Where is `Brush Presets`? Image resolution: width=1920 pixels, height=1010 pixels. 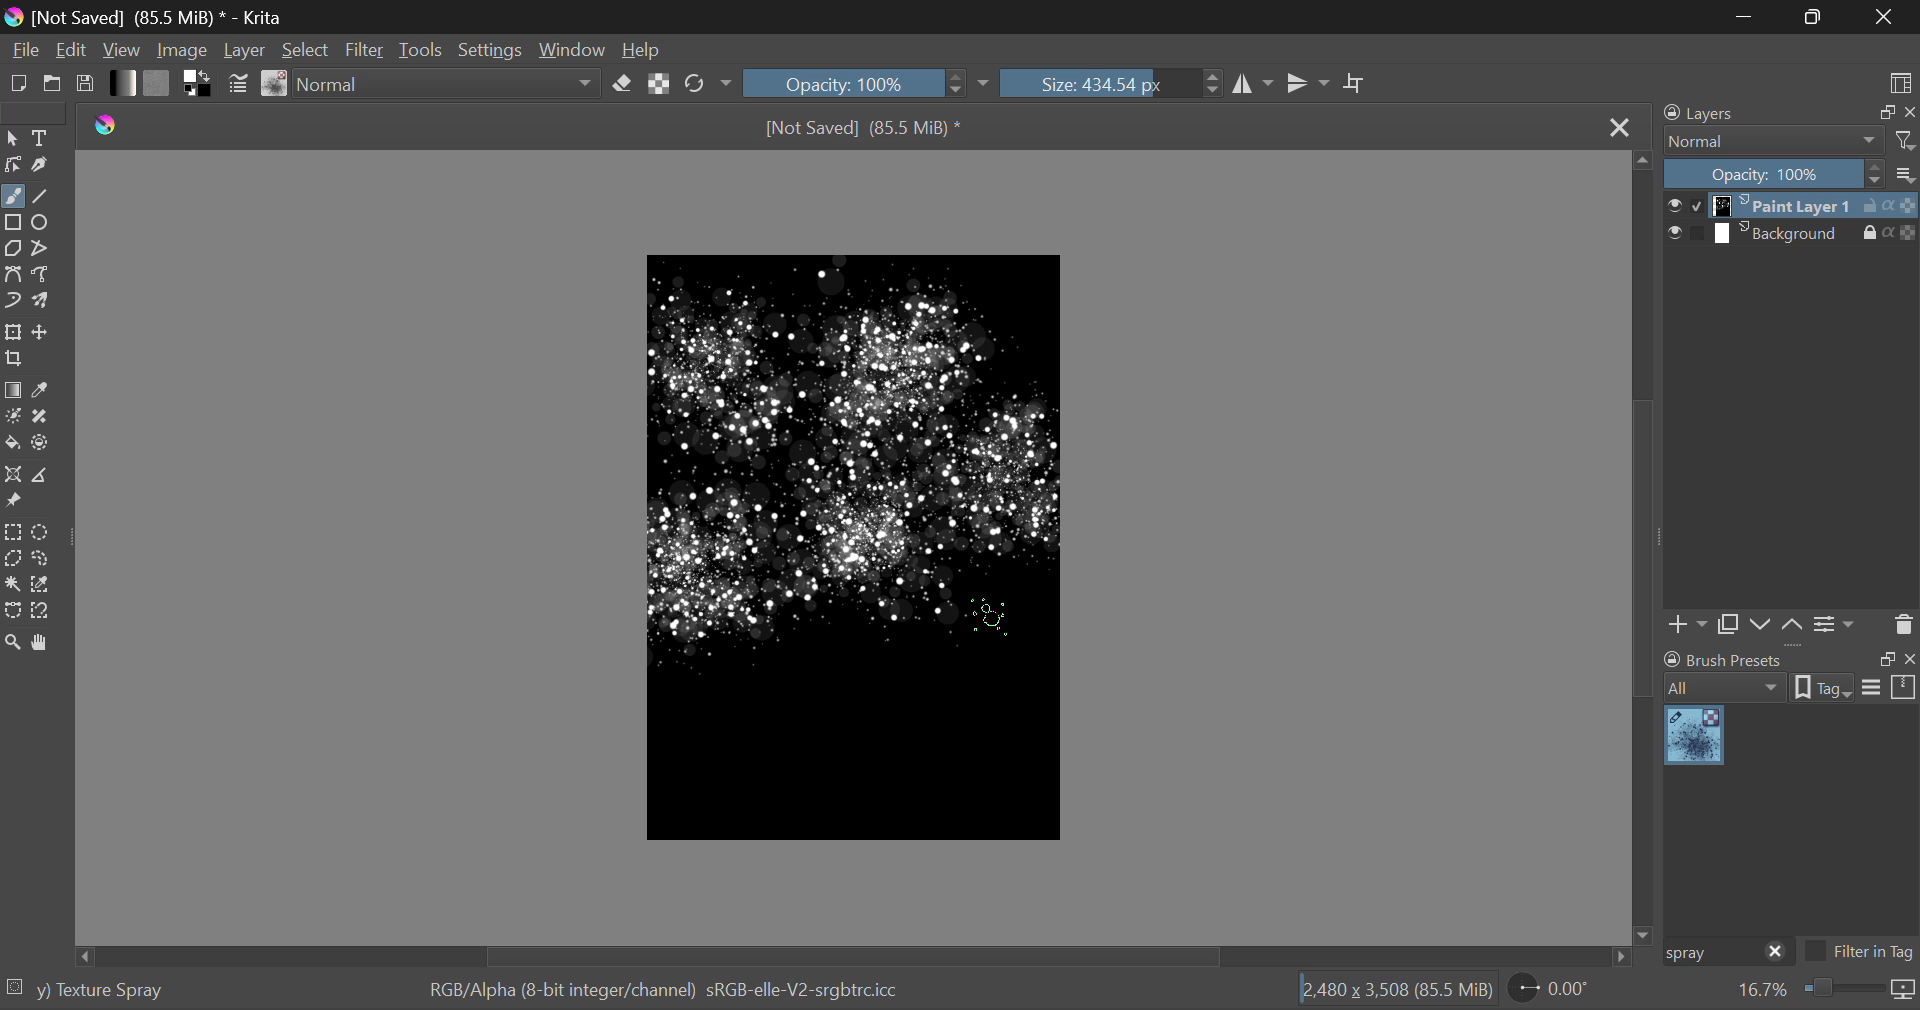 Brush Presets is located at coordinates (276, 84).